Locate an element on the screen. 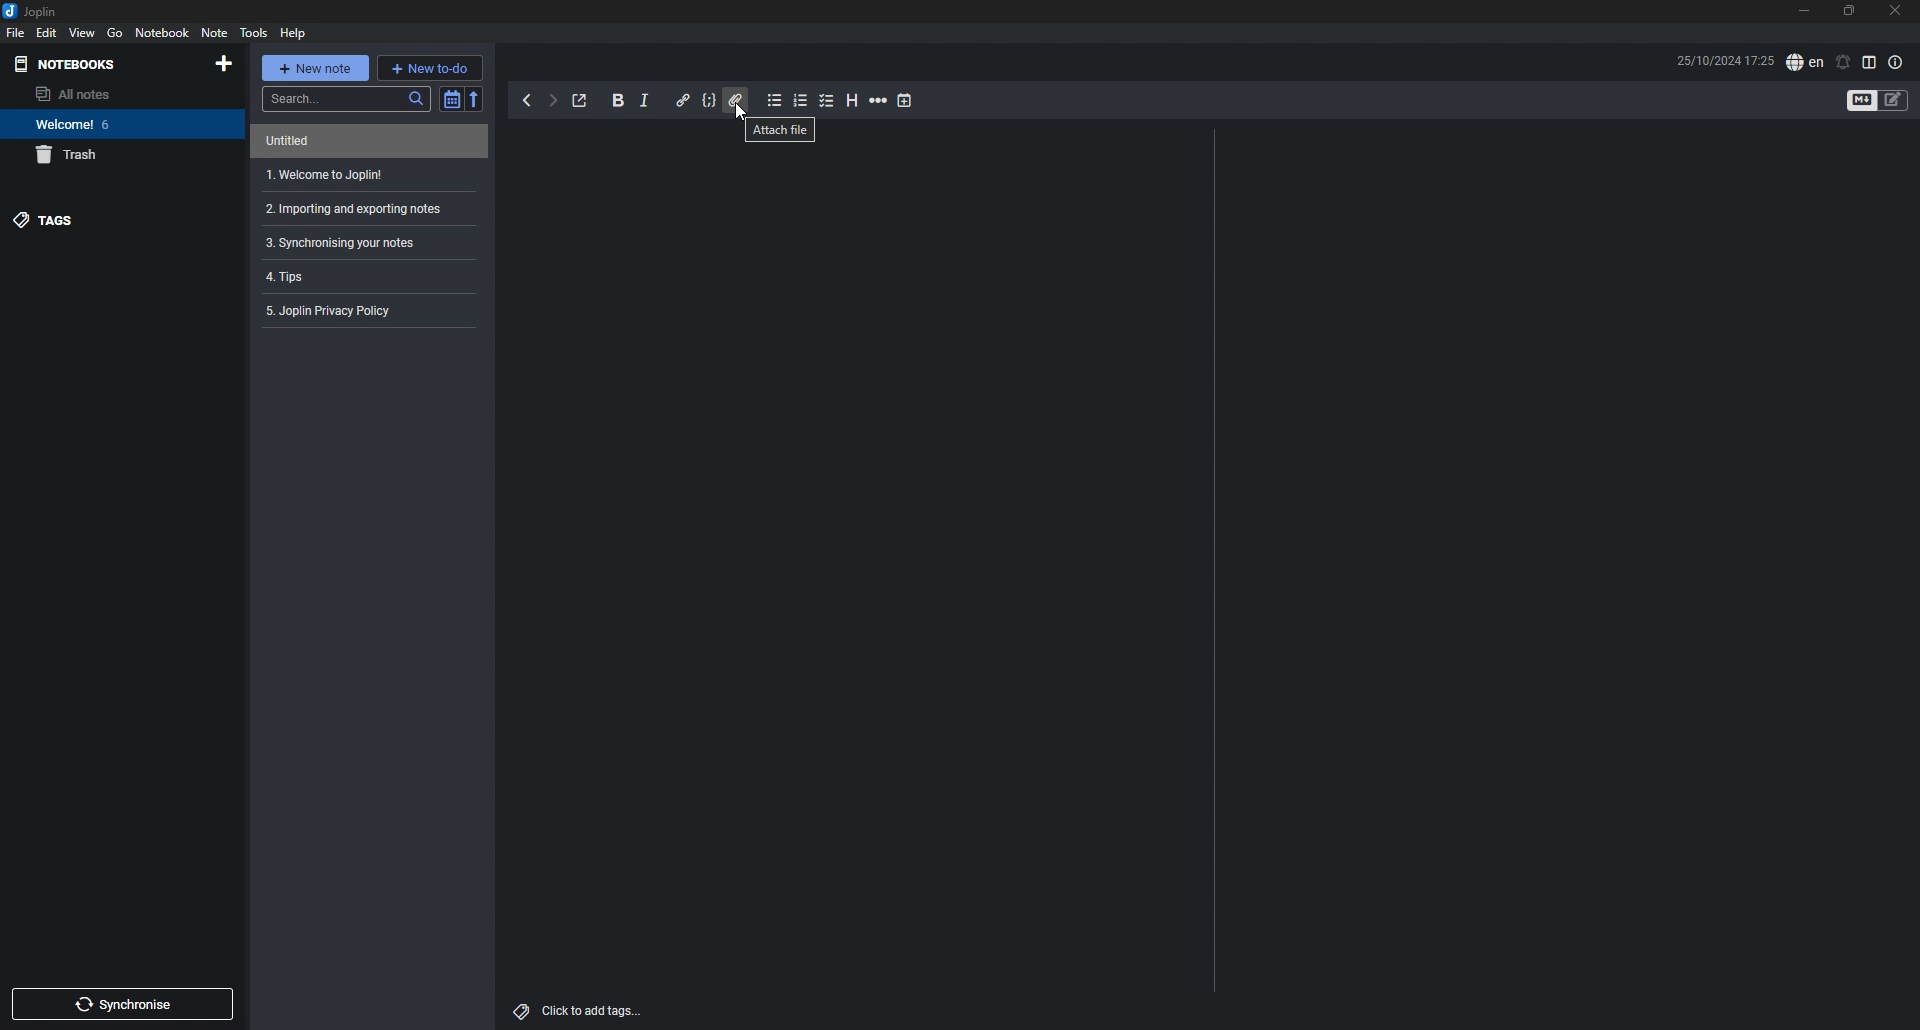 This screenshot has width=1920, height=1030. toggle sort order field is located at coordinates (452, 98).